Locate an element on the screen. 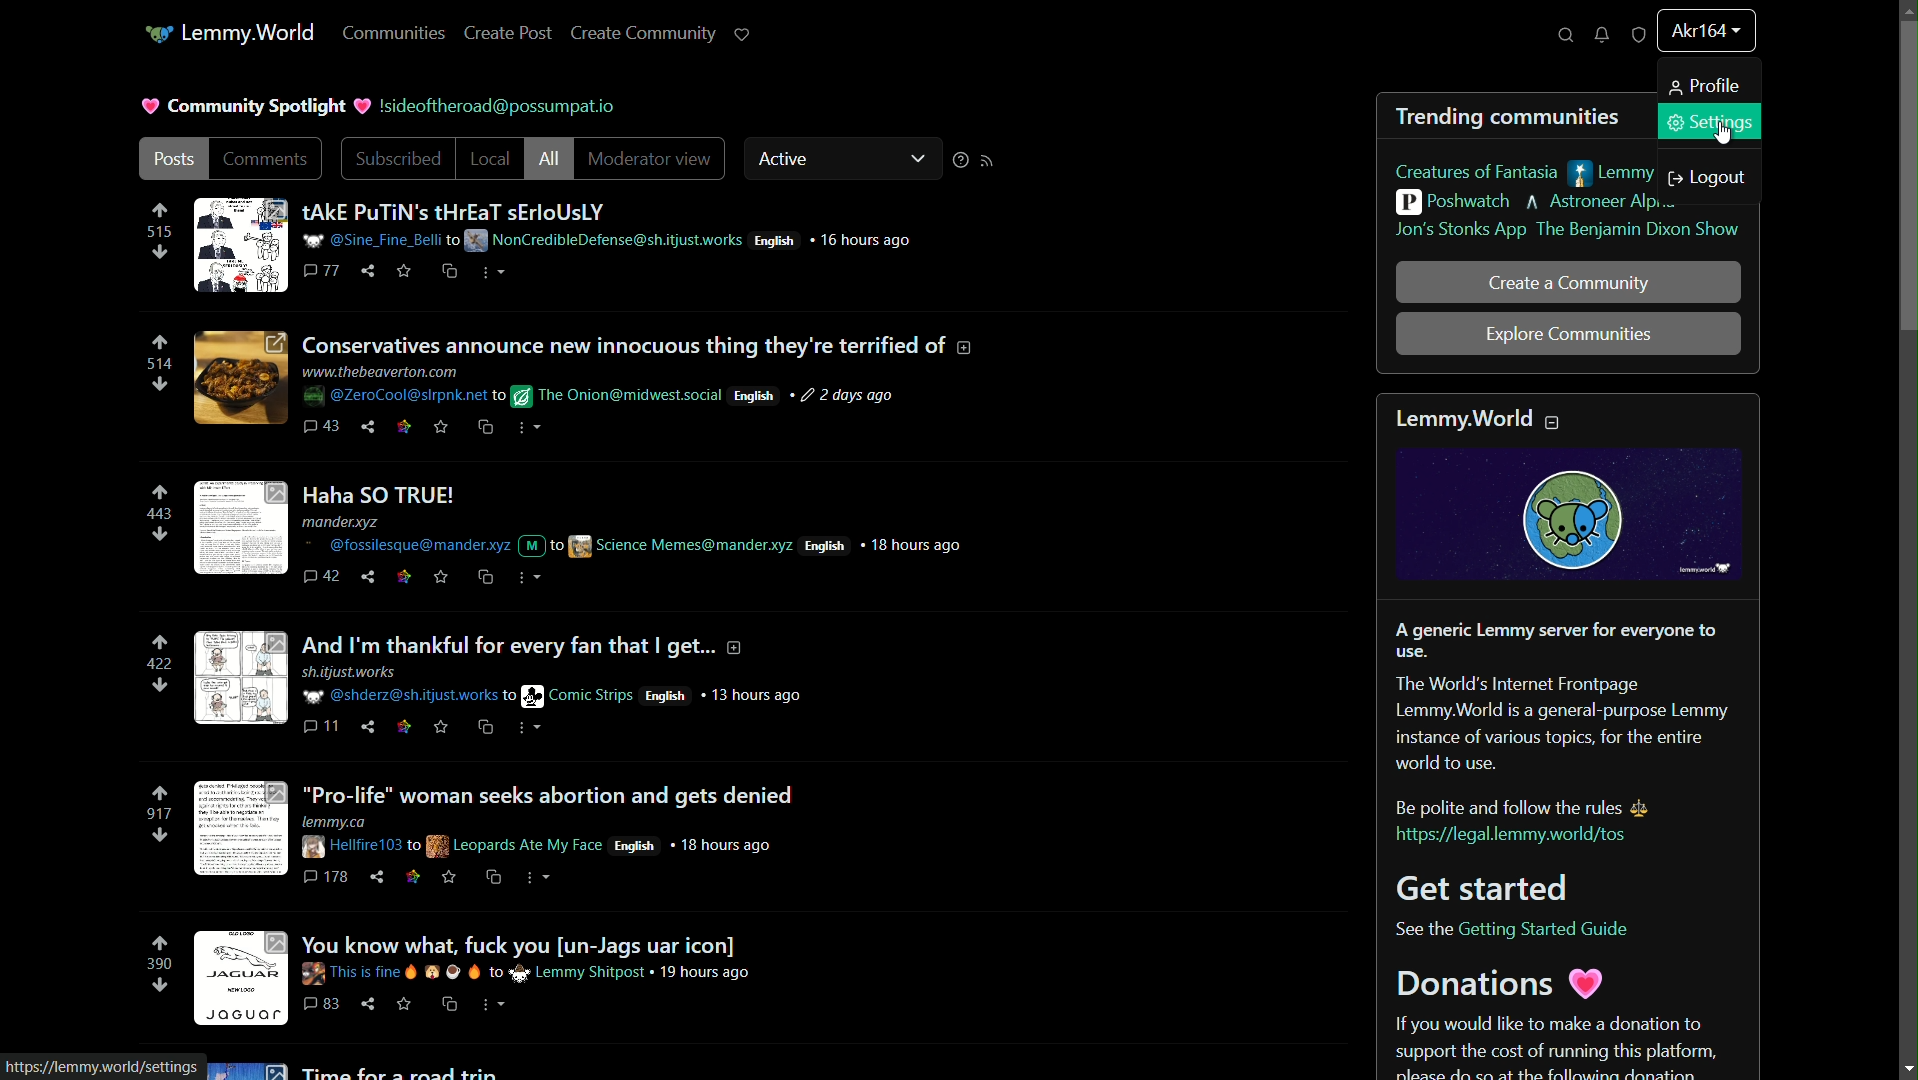 The height and width of the screenshot is (1080, 1918). number of votes is located at coordinates (158, 815).